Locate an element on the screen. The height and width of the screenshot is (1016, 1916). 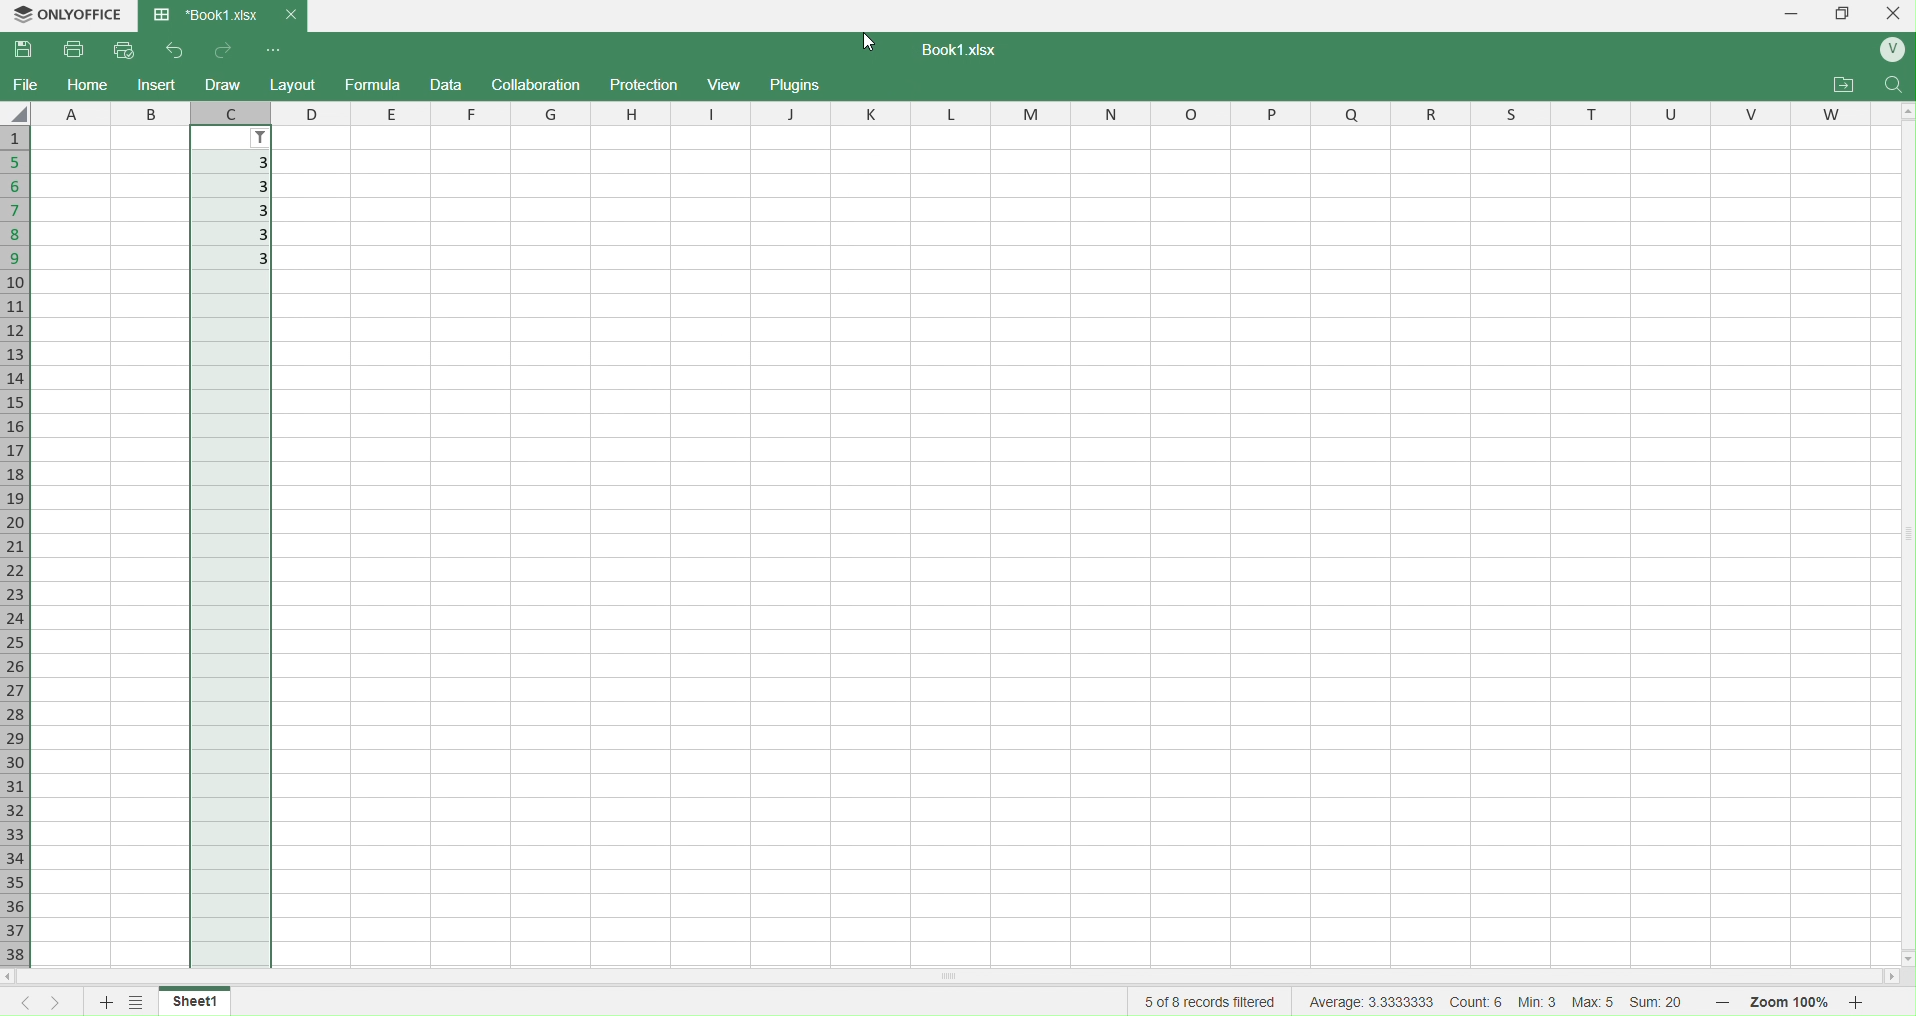
zoom in is located at coordinates (1856, 1002).